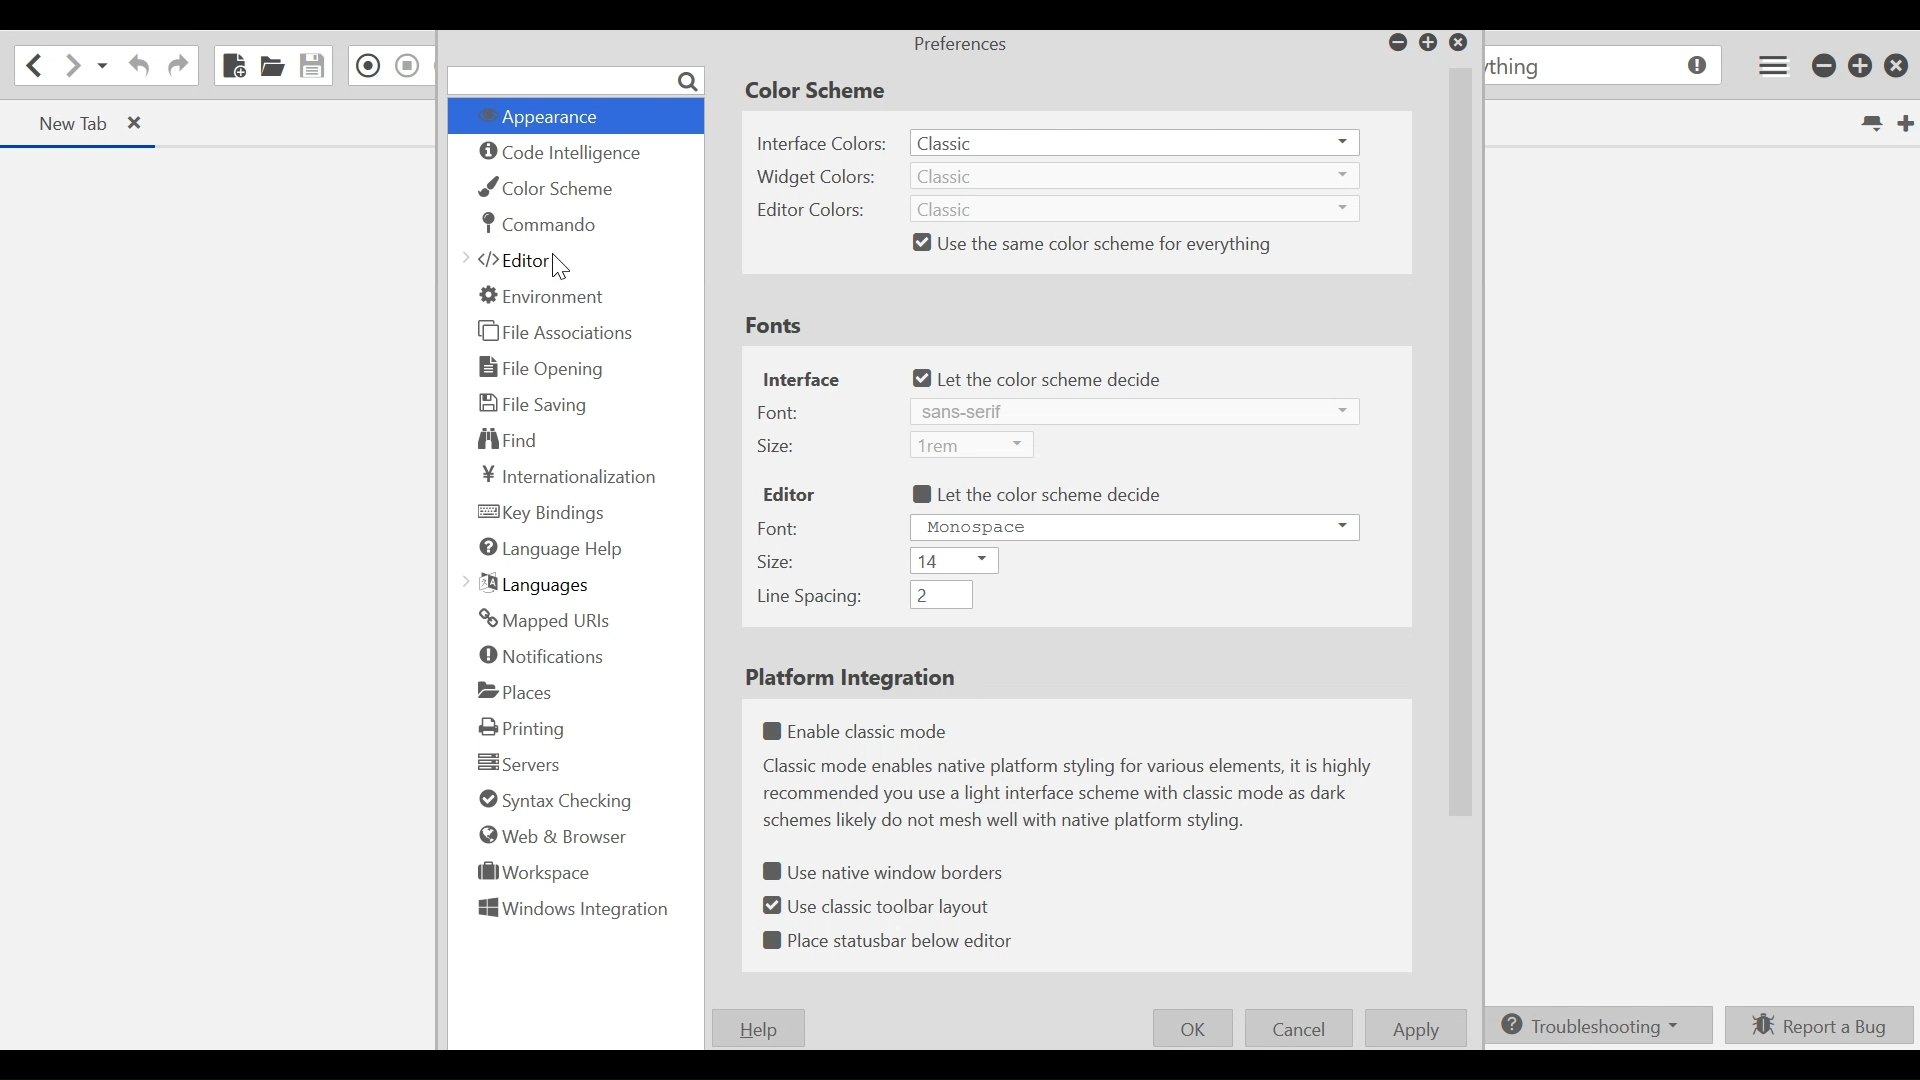  What do you see at coordinates (1131, 526) in the screenshot?
I see `monospace` at bounding box center [1131, 526].